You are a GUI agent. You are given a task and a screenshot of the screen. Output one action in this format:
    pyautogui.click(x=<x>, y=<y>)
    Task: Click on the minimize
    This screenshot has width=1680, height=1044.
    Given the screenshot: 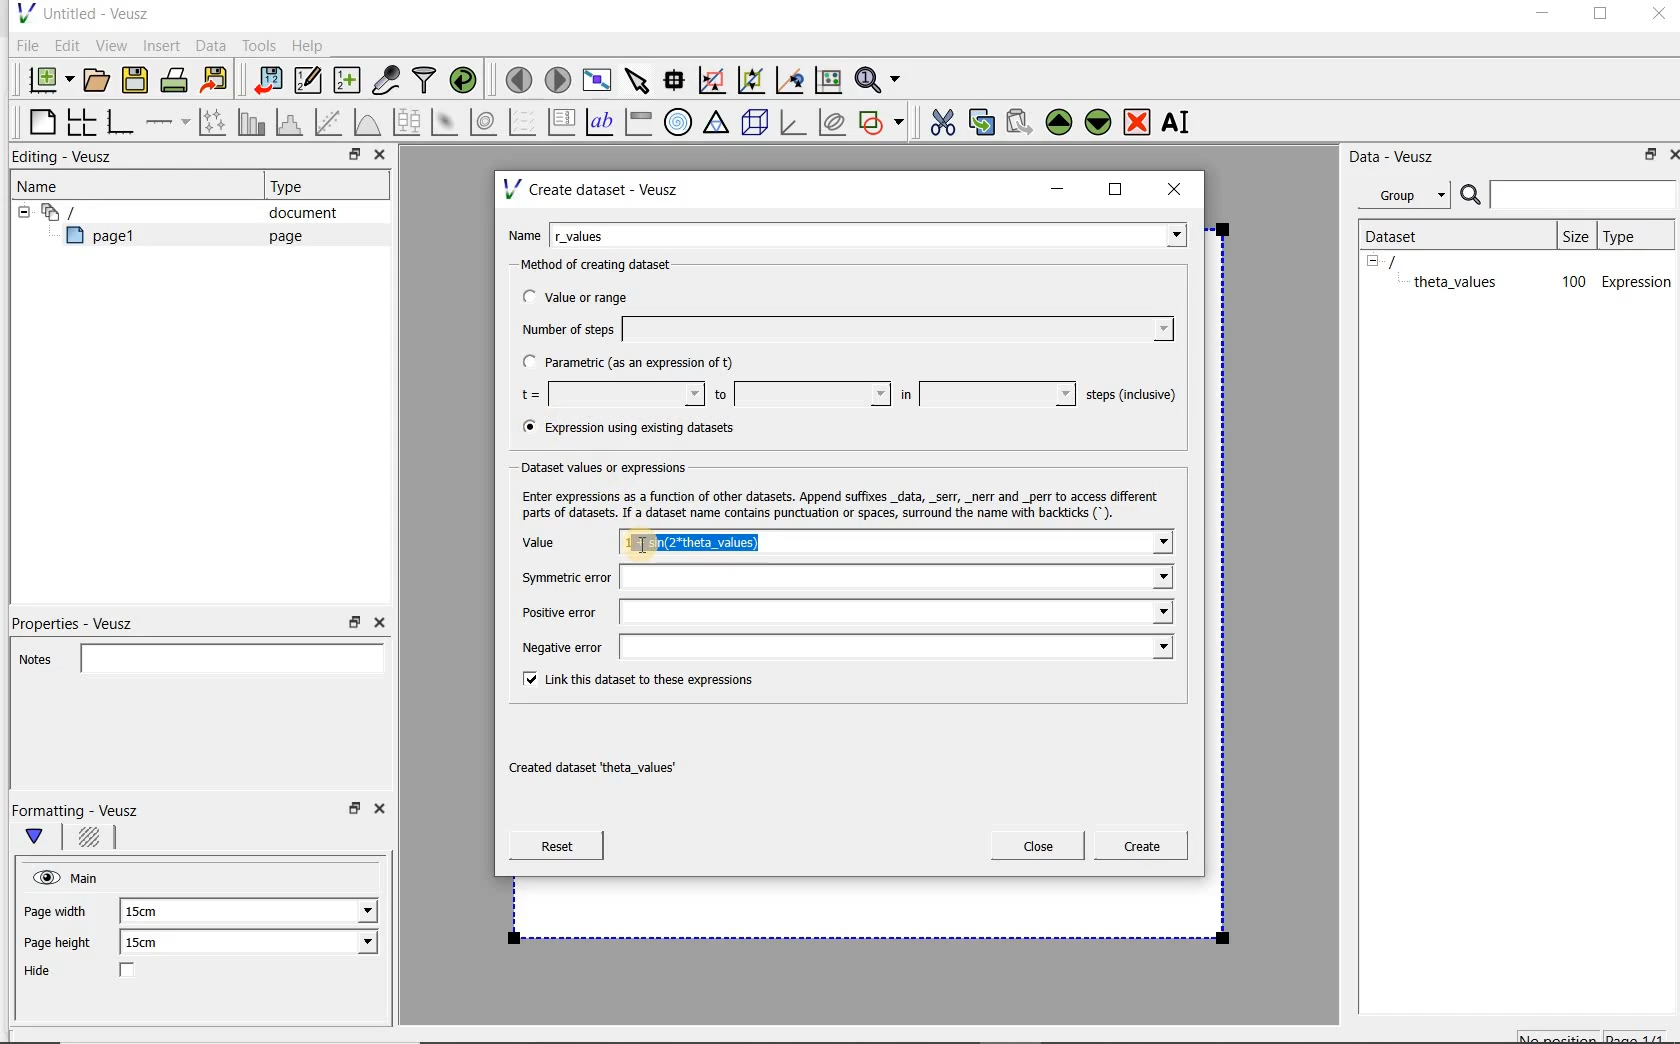 What is the action you would take?
    pyautogui.click(x=1058, y=189)
    